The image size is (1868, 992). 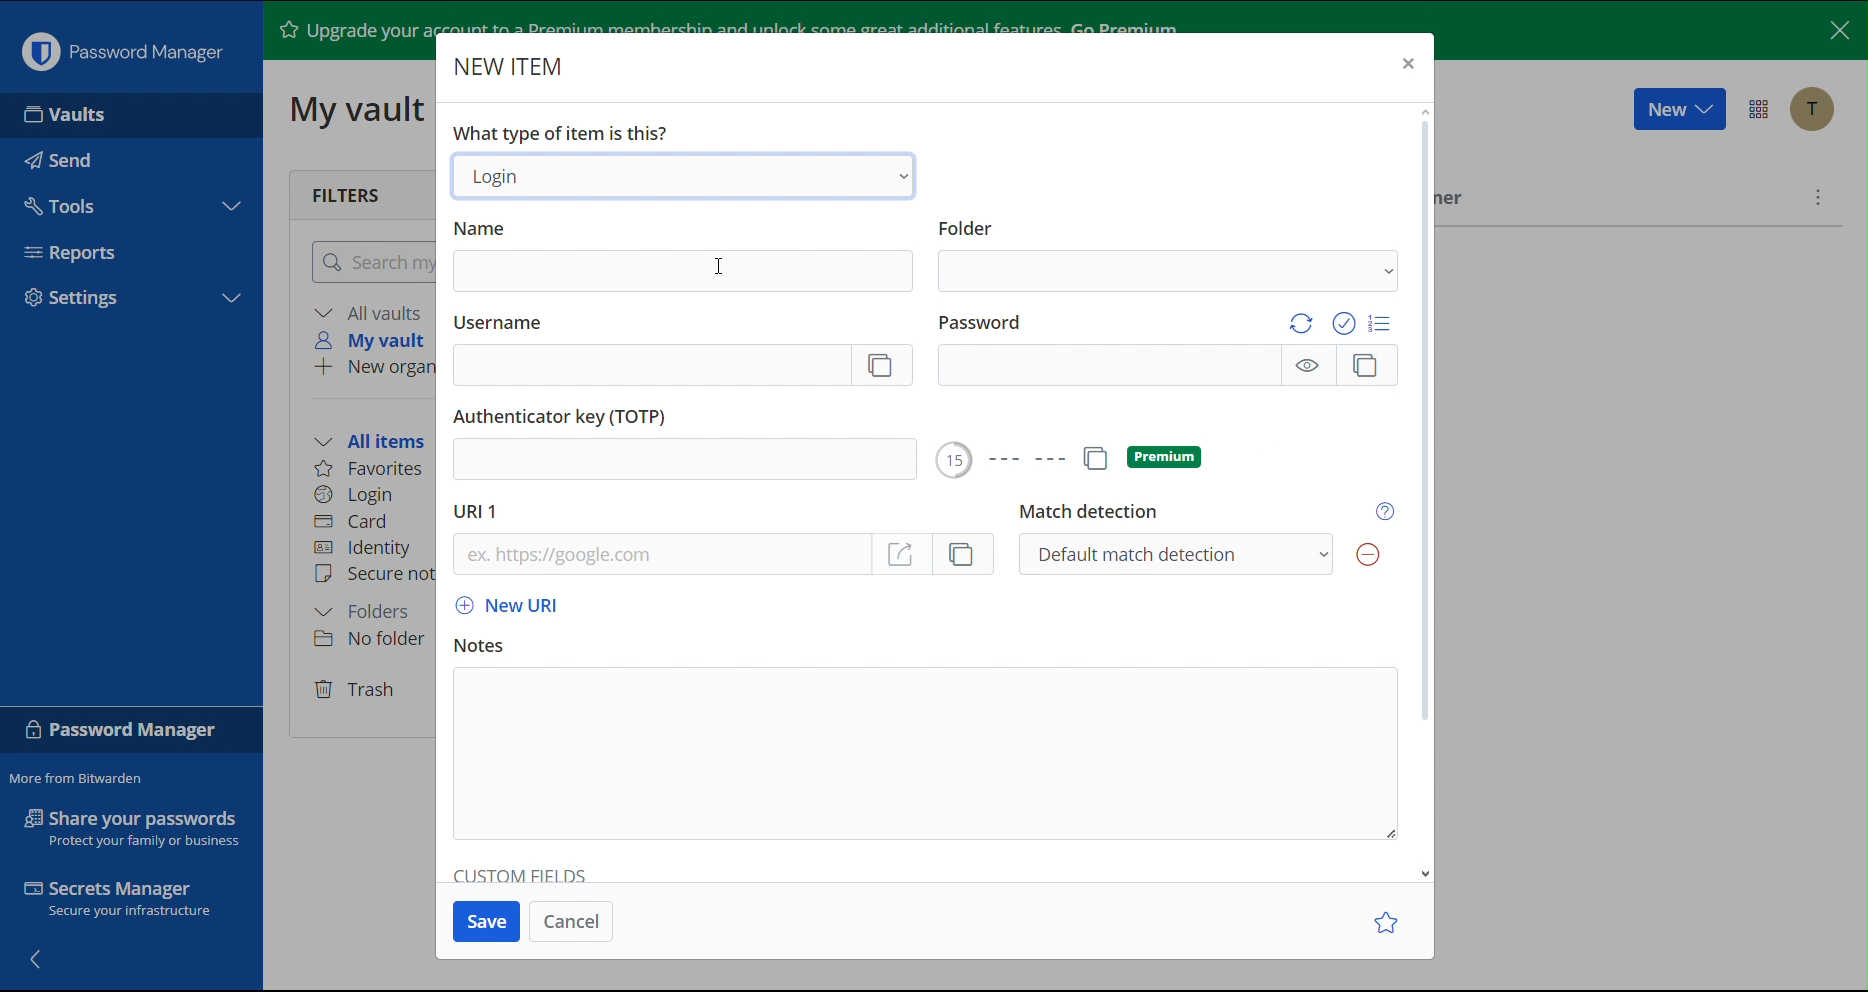 What do you see at coordinates (130, 113) in the screenshot?
I see `Vaults` at bounding box center [130, 113].